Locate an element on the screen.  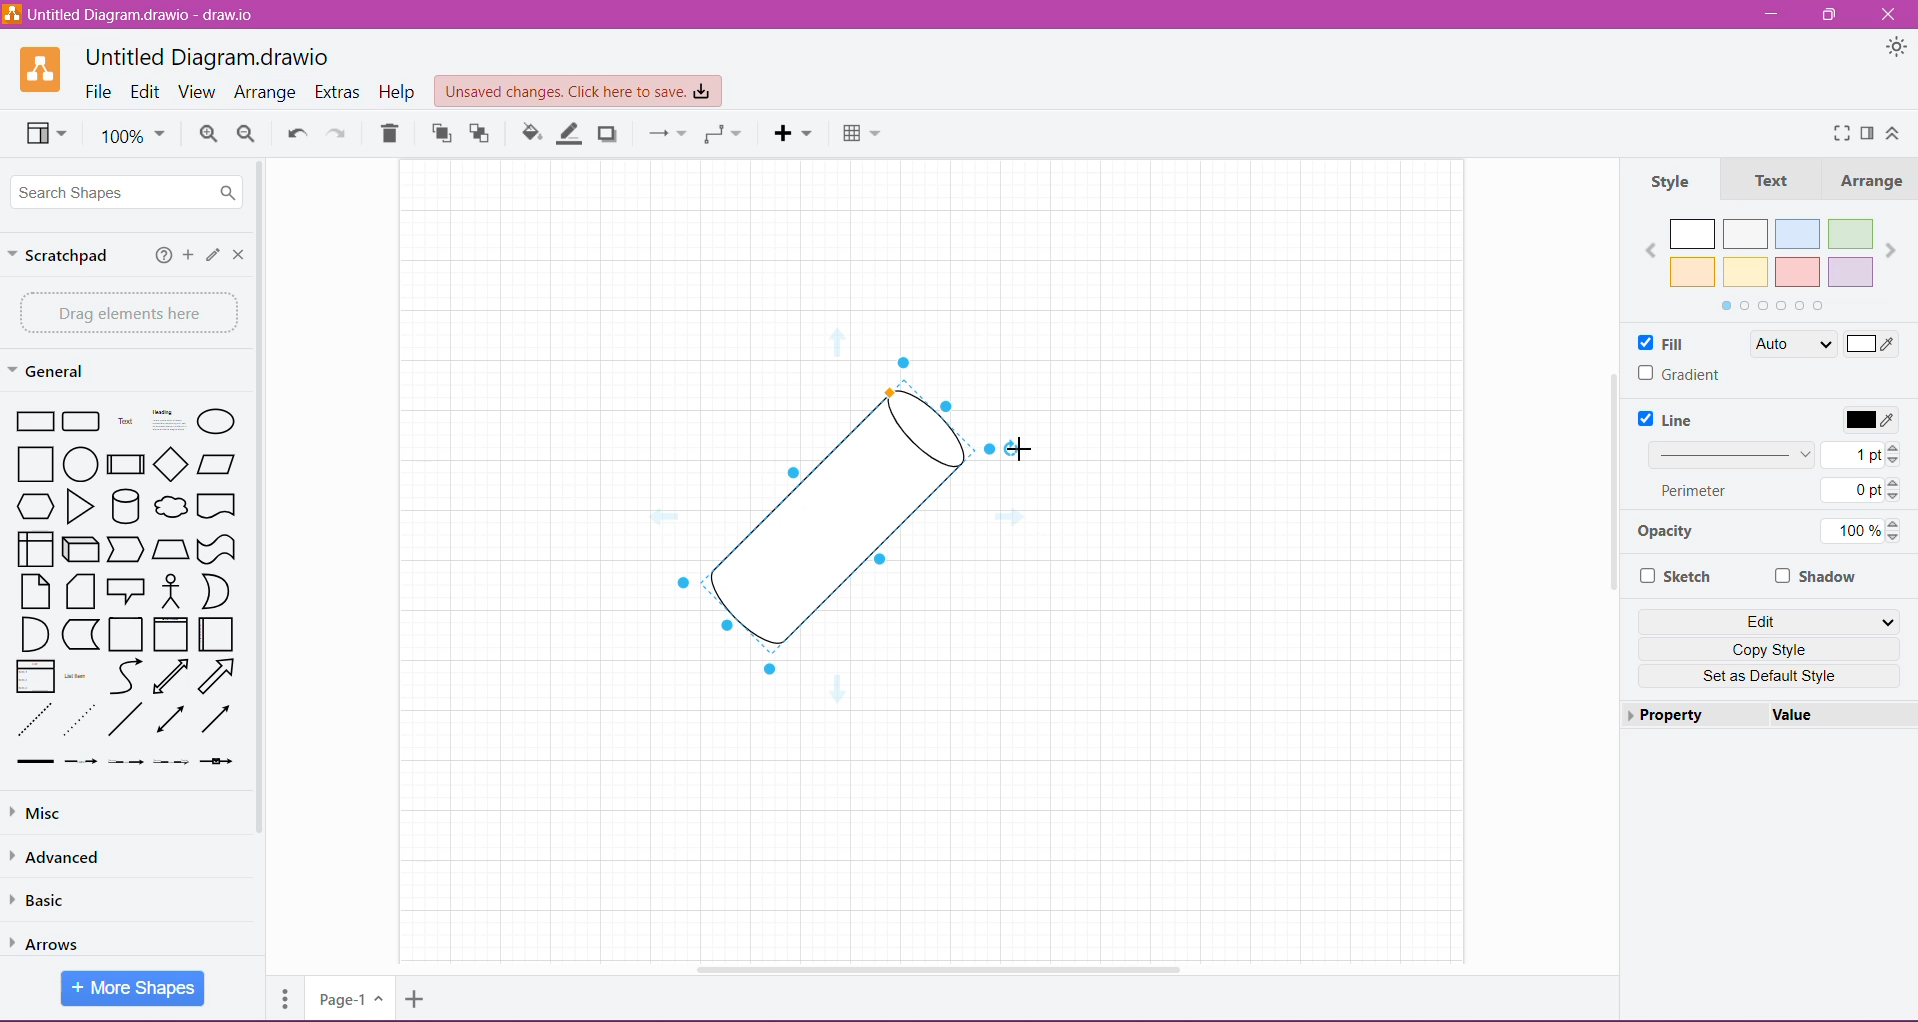
Shapes is located at coordinates (122, 585).